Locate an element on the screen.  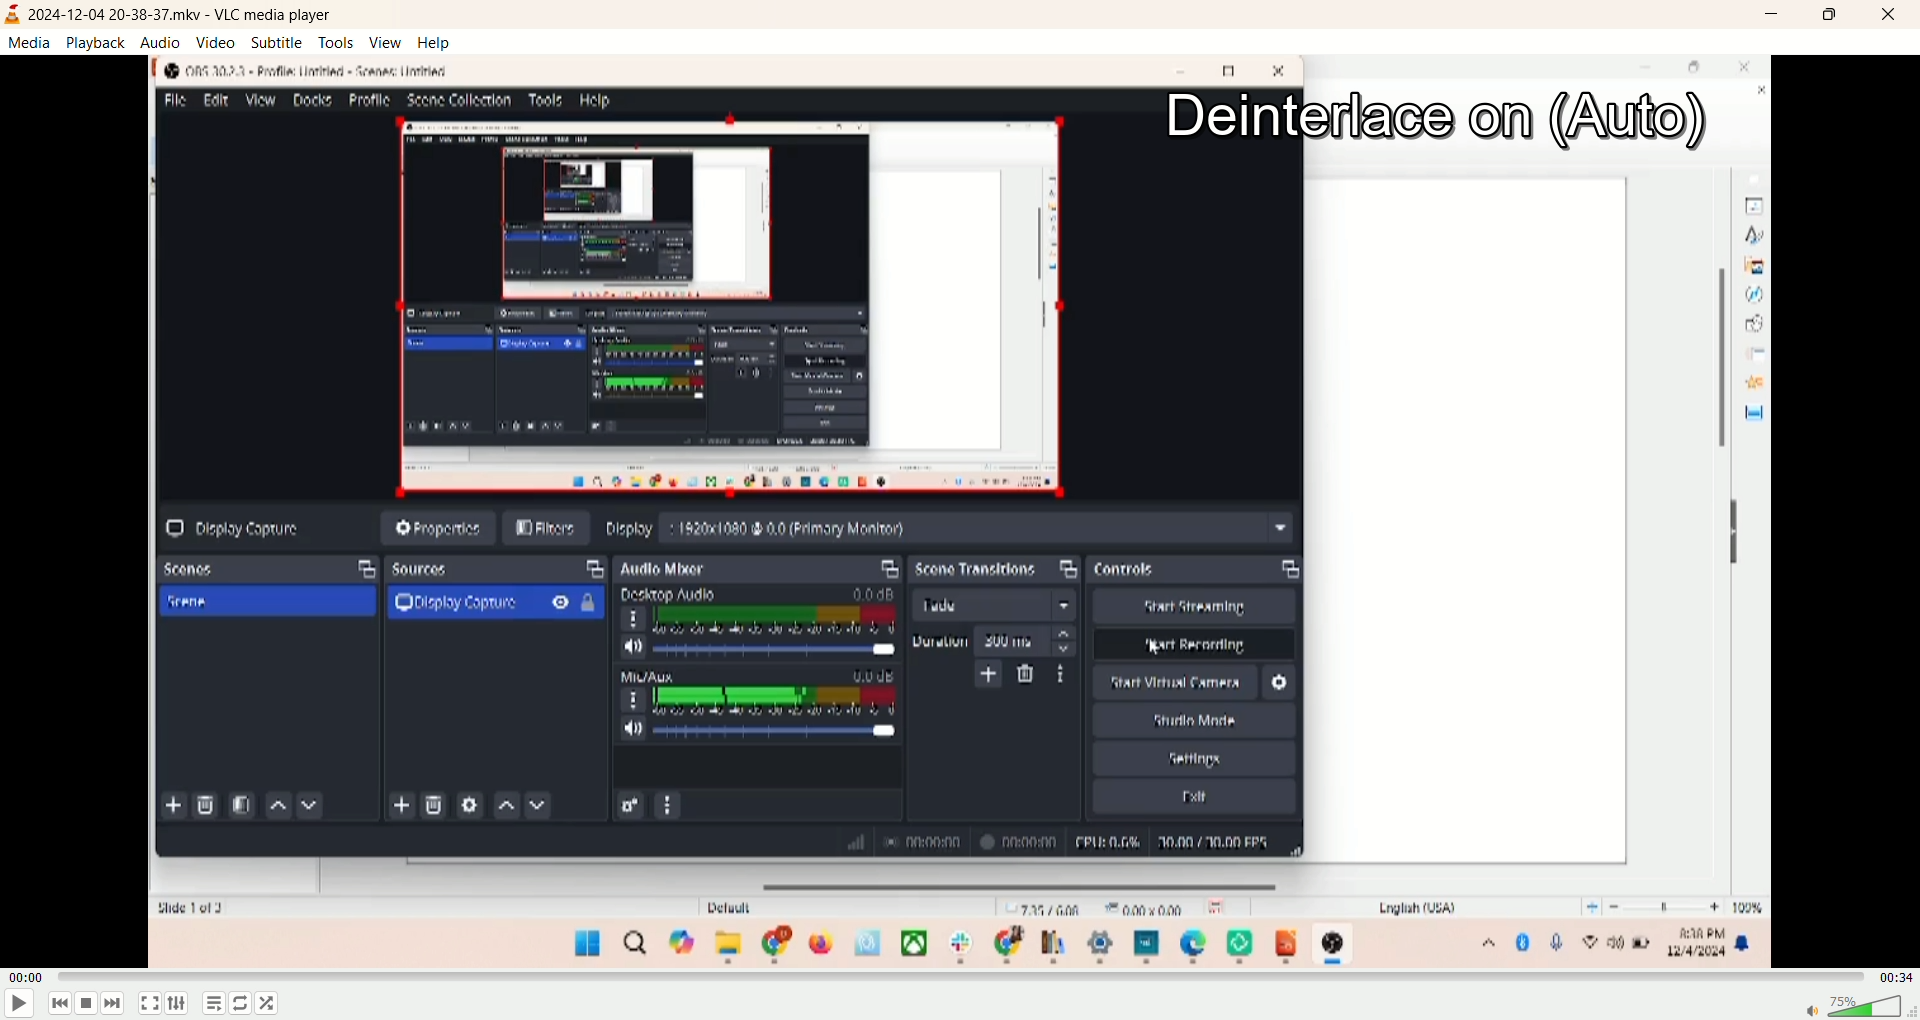
media is located at coordinates (28, 42).